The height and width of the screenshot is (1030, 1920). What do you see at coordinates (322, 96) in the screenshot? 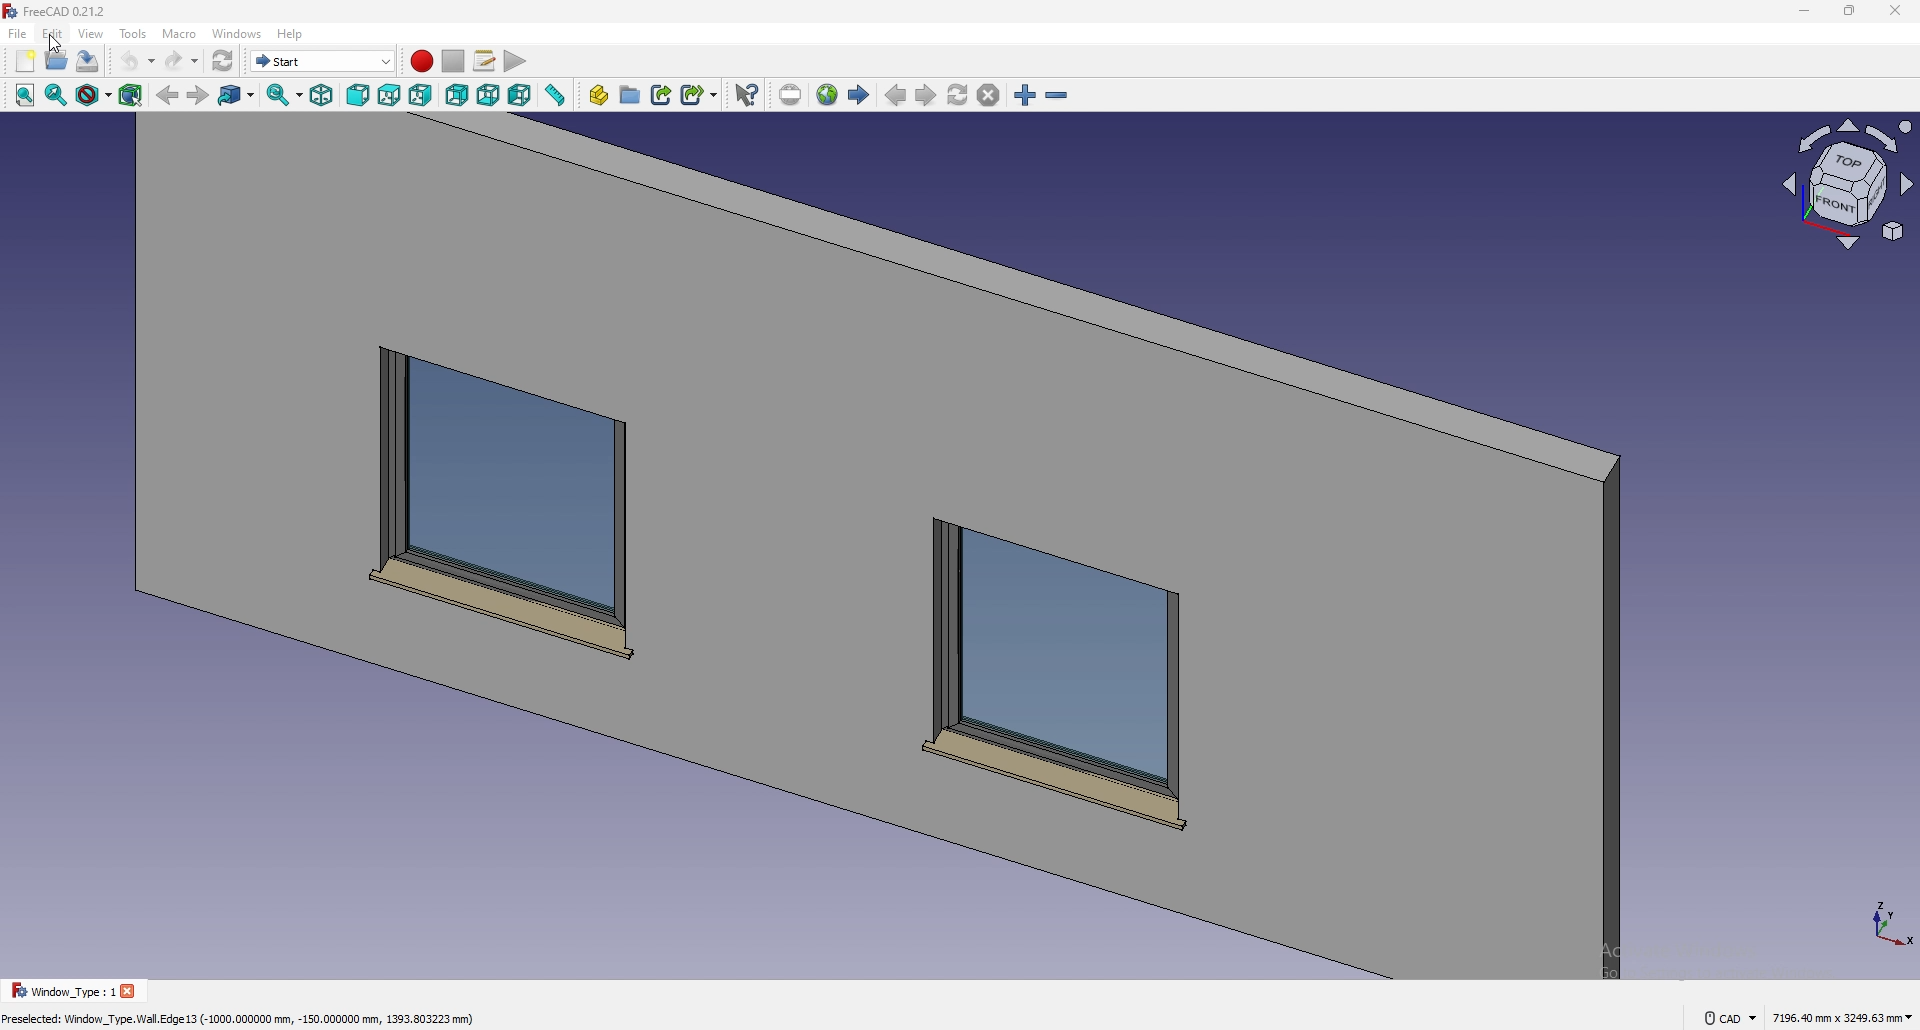
I see `isometric` at bounding box center [322, 96].